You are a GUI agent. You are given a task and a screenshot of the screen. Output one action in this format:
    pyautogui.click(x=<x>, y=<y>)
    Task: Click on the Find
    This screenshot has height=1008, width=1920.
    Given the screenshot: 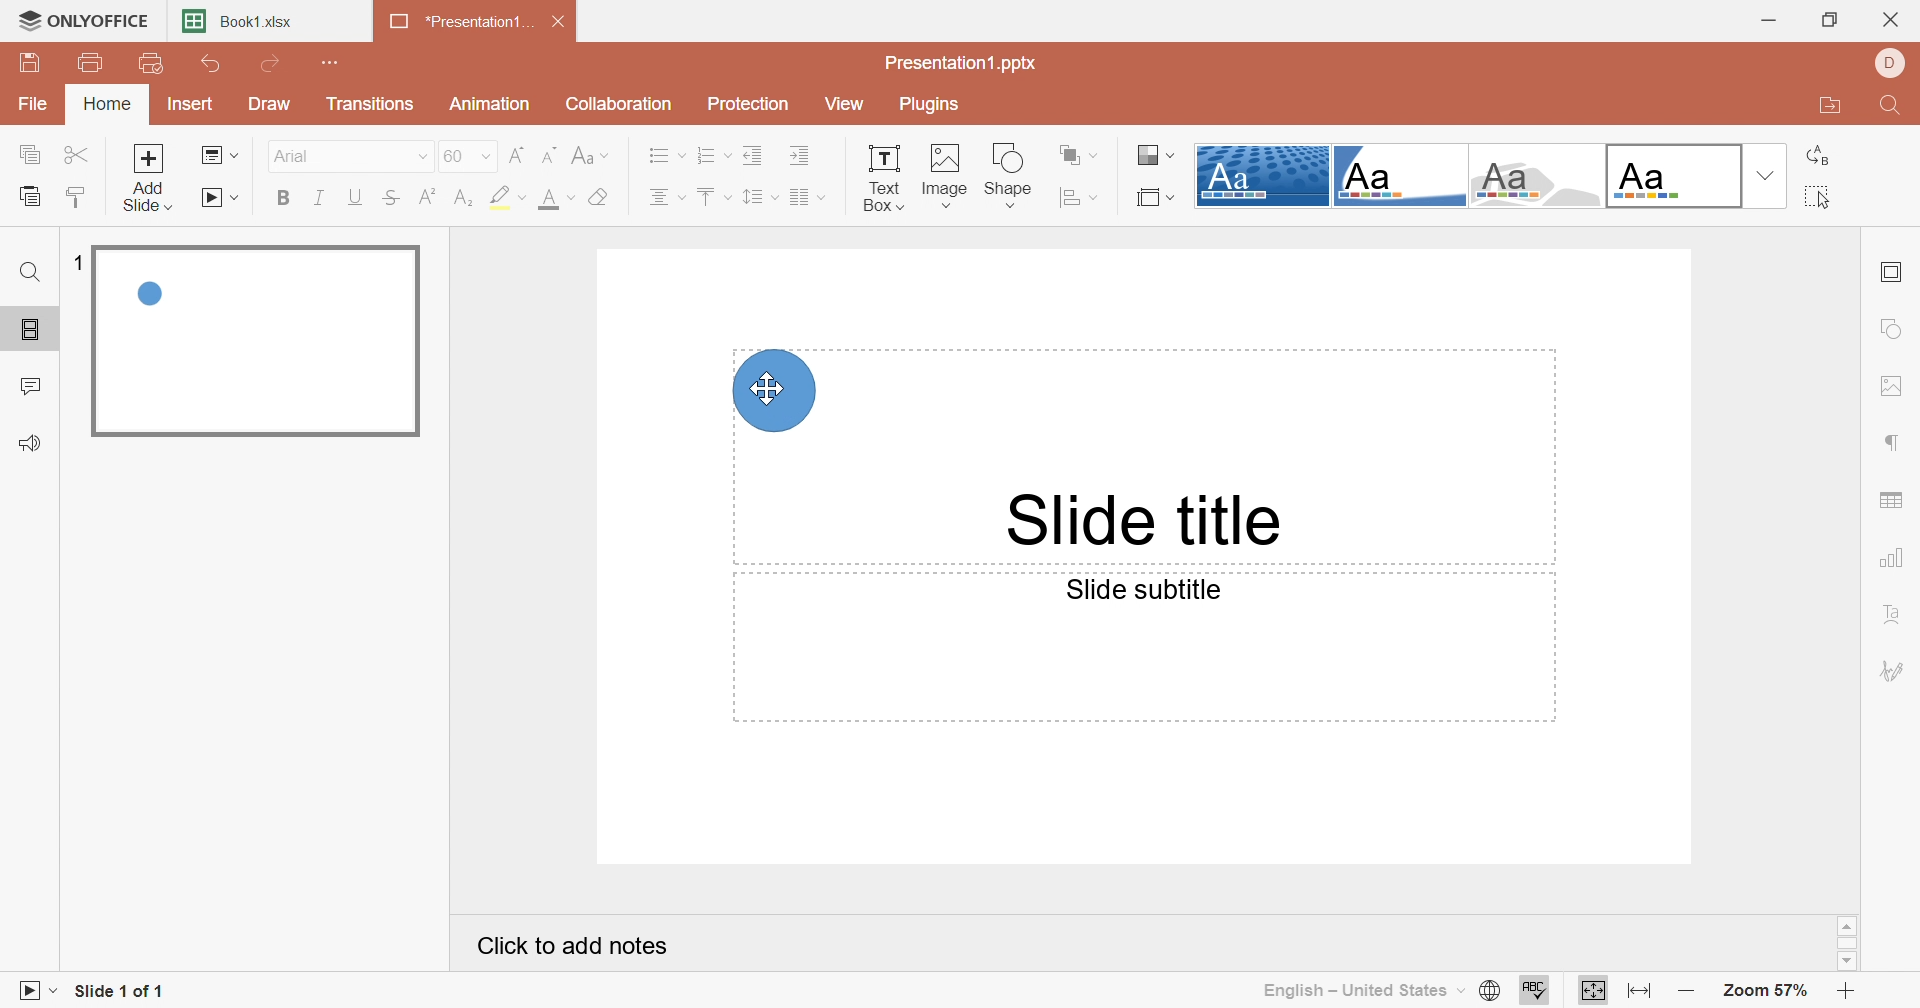 What is the action you would take?
    pyautogui.click(x=1895, y=105)
    